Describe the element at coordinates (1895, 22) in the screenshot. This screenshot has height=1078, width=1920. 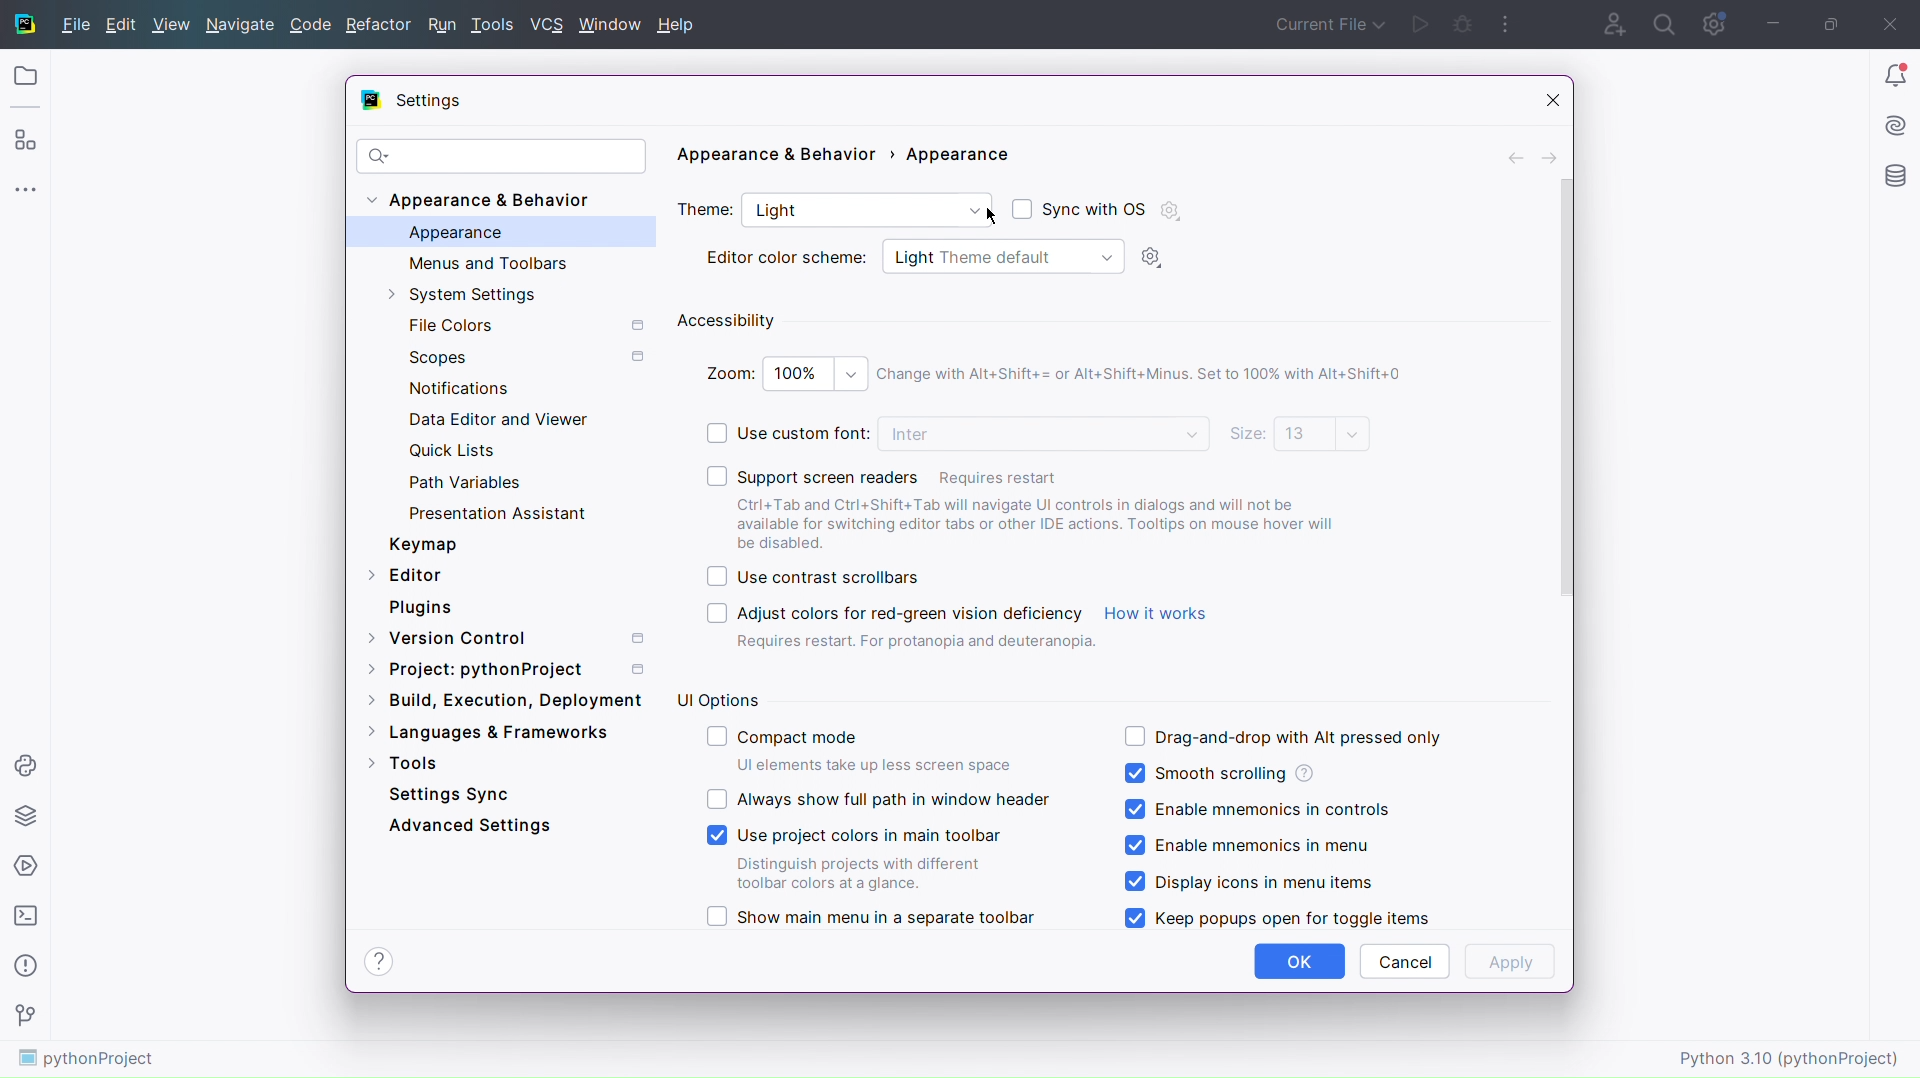
I see `Close` at that location.